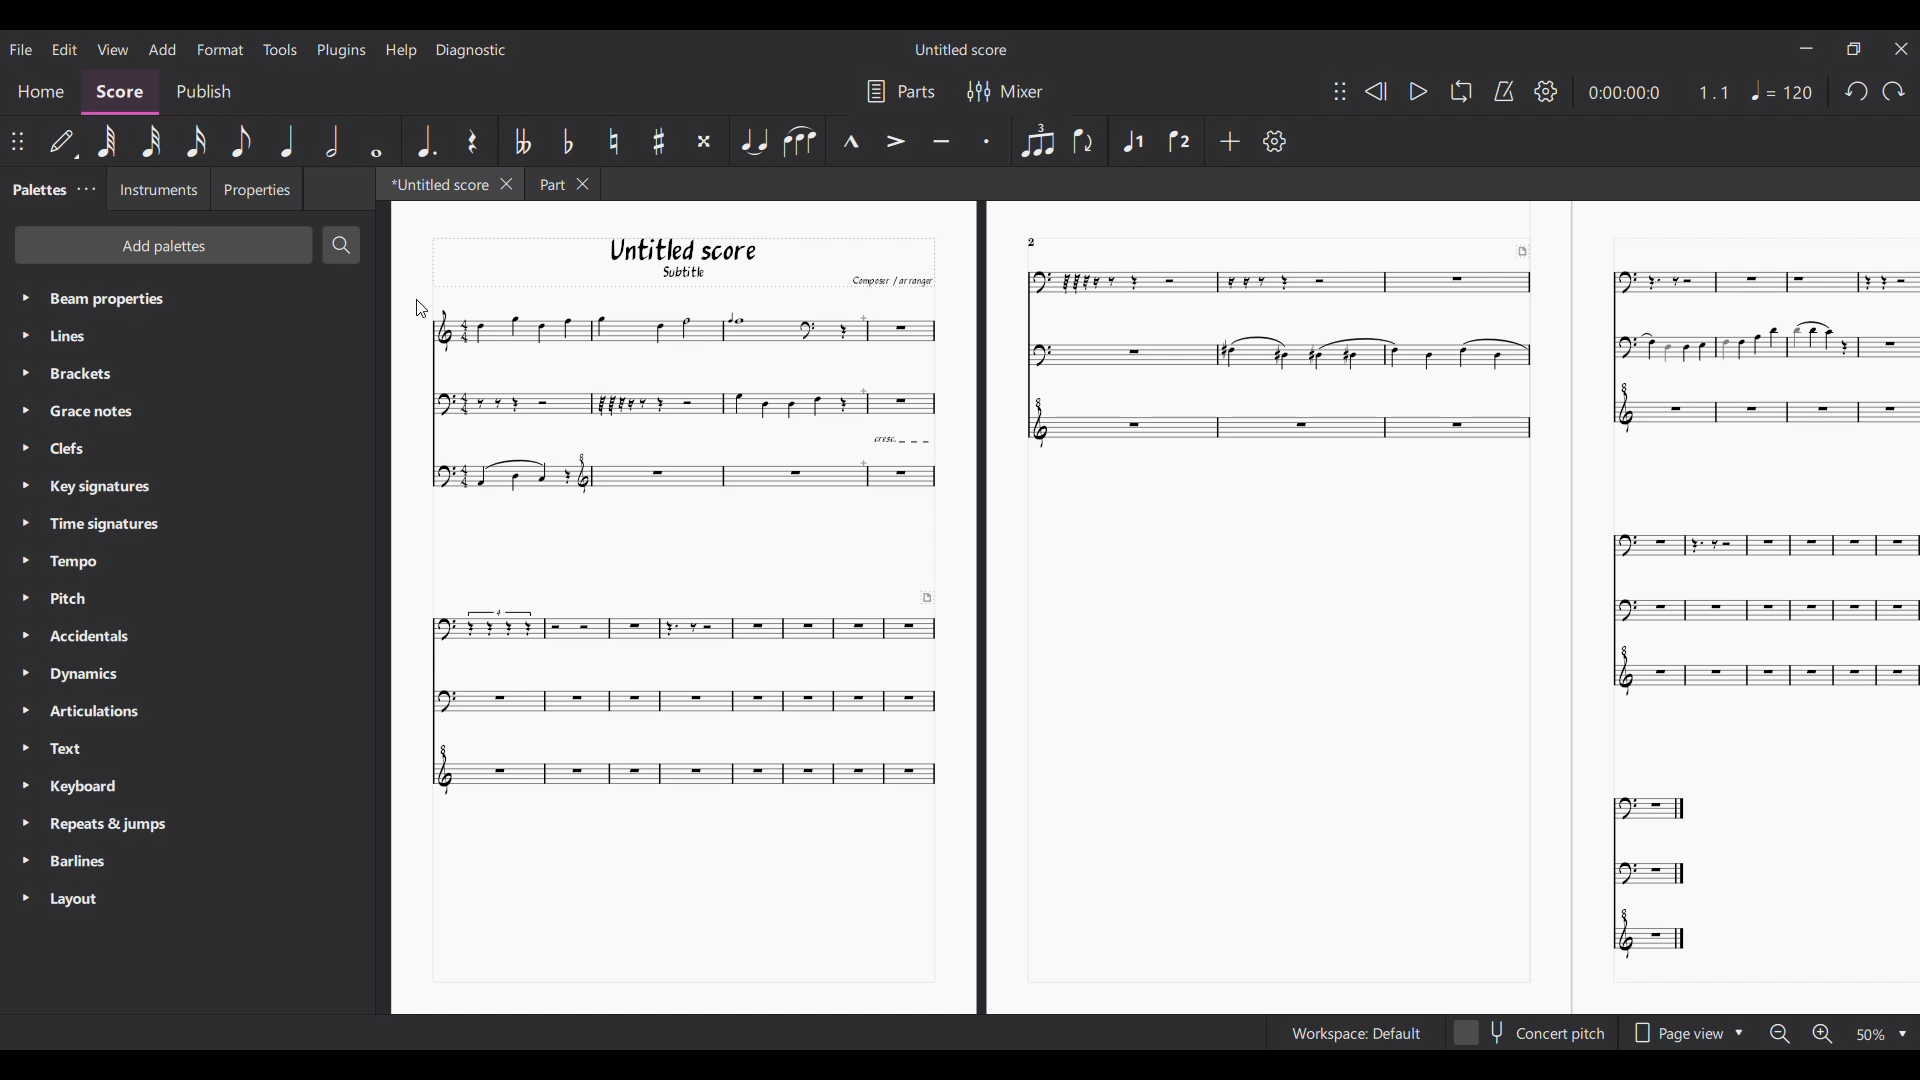 Image resolution: width=1920 pixels, height=1080 pixels. What do you see at coordinates (1022, 91) in the screenshot?
I see `Mixer settings` at bounding box center [1022, 91].